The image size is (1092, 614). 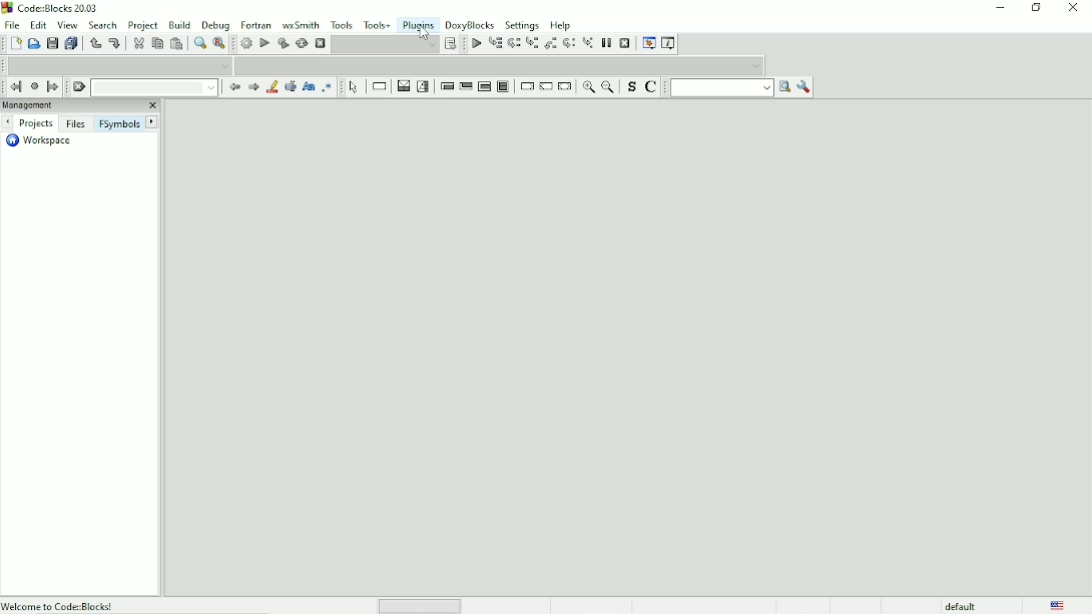 I want to click on Return instruction, so click(x=565, y=86).